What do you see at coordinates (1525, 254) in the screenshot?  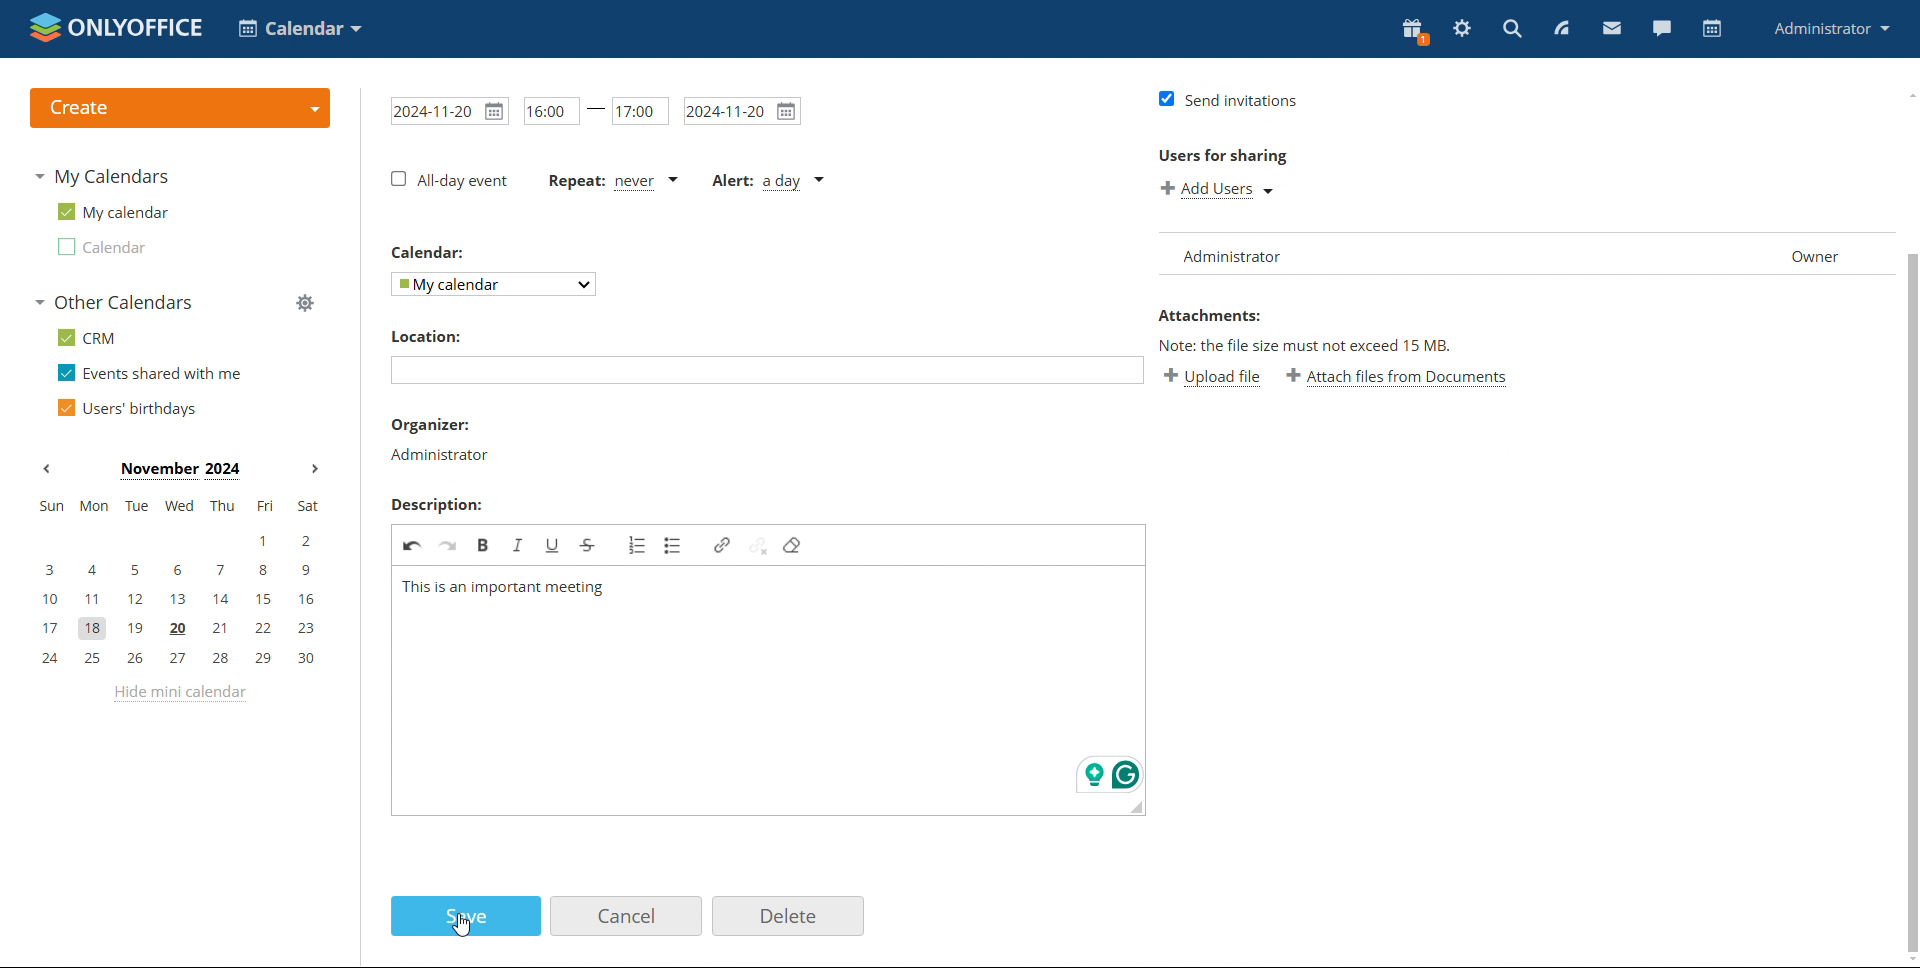 I see `list of users` at bounding box center [1525, 254].